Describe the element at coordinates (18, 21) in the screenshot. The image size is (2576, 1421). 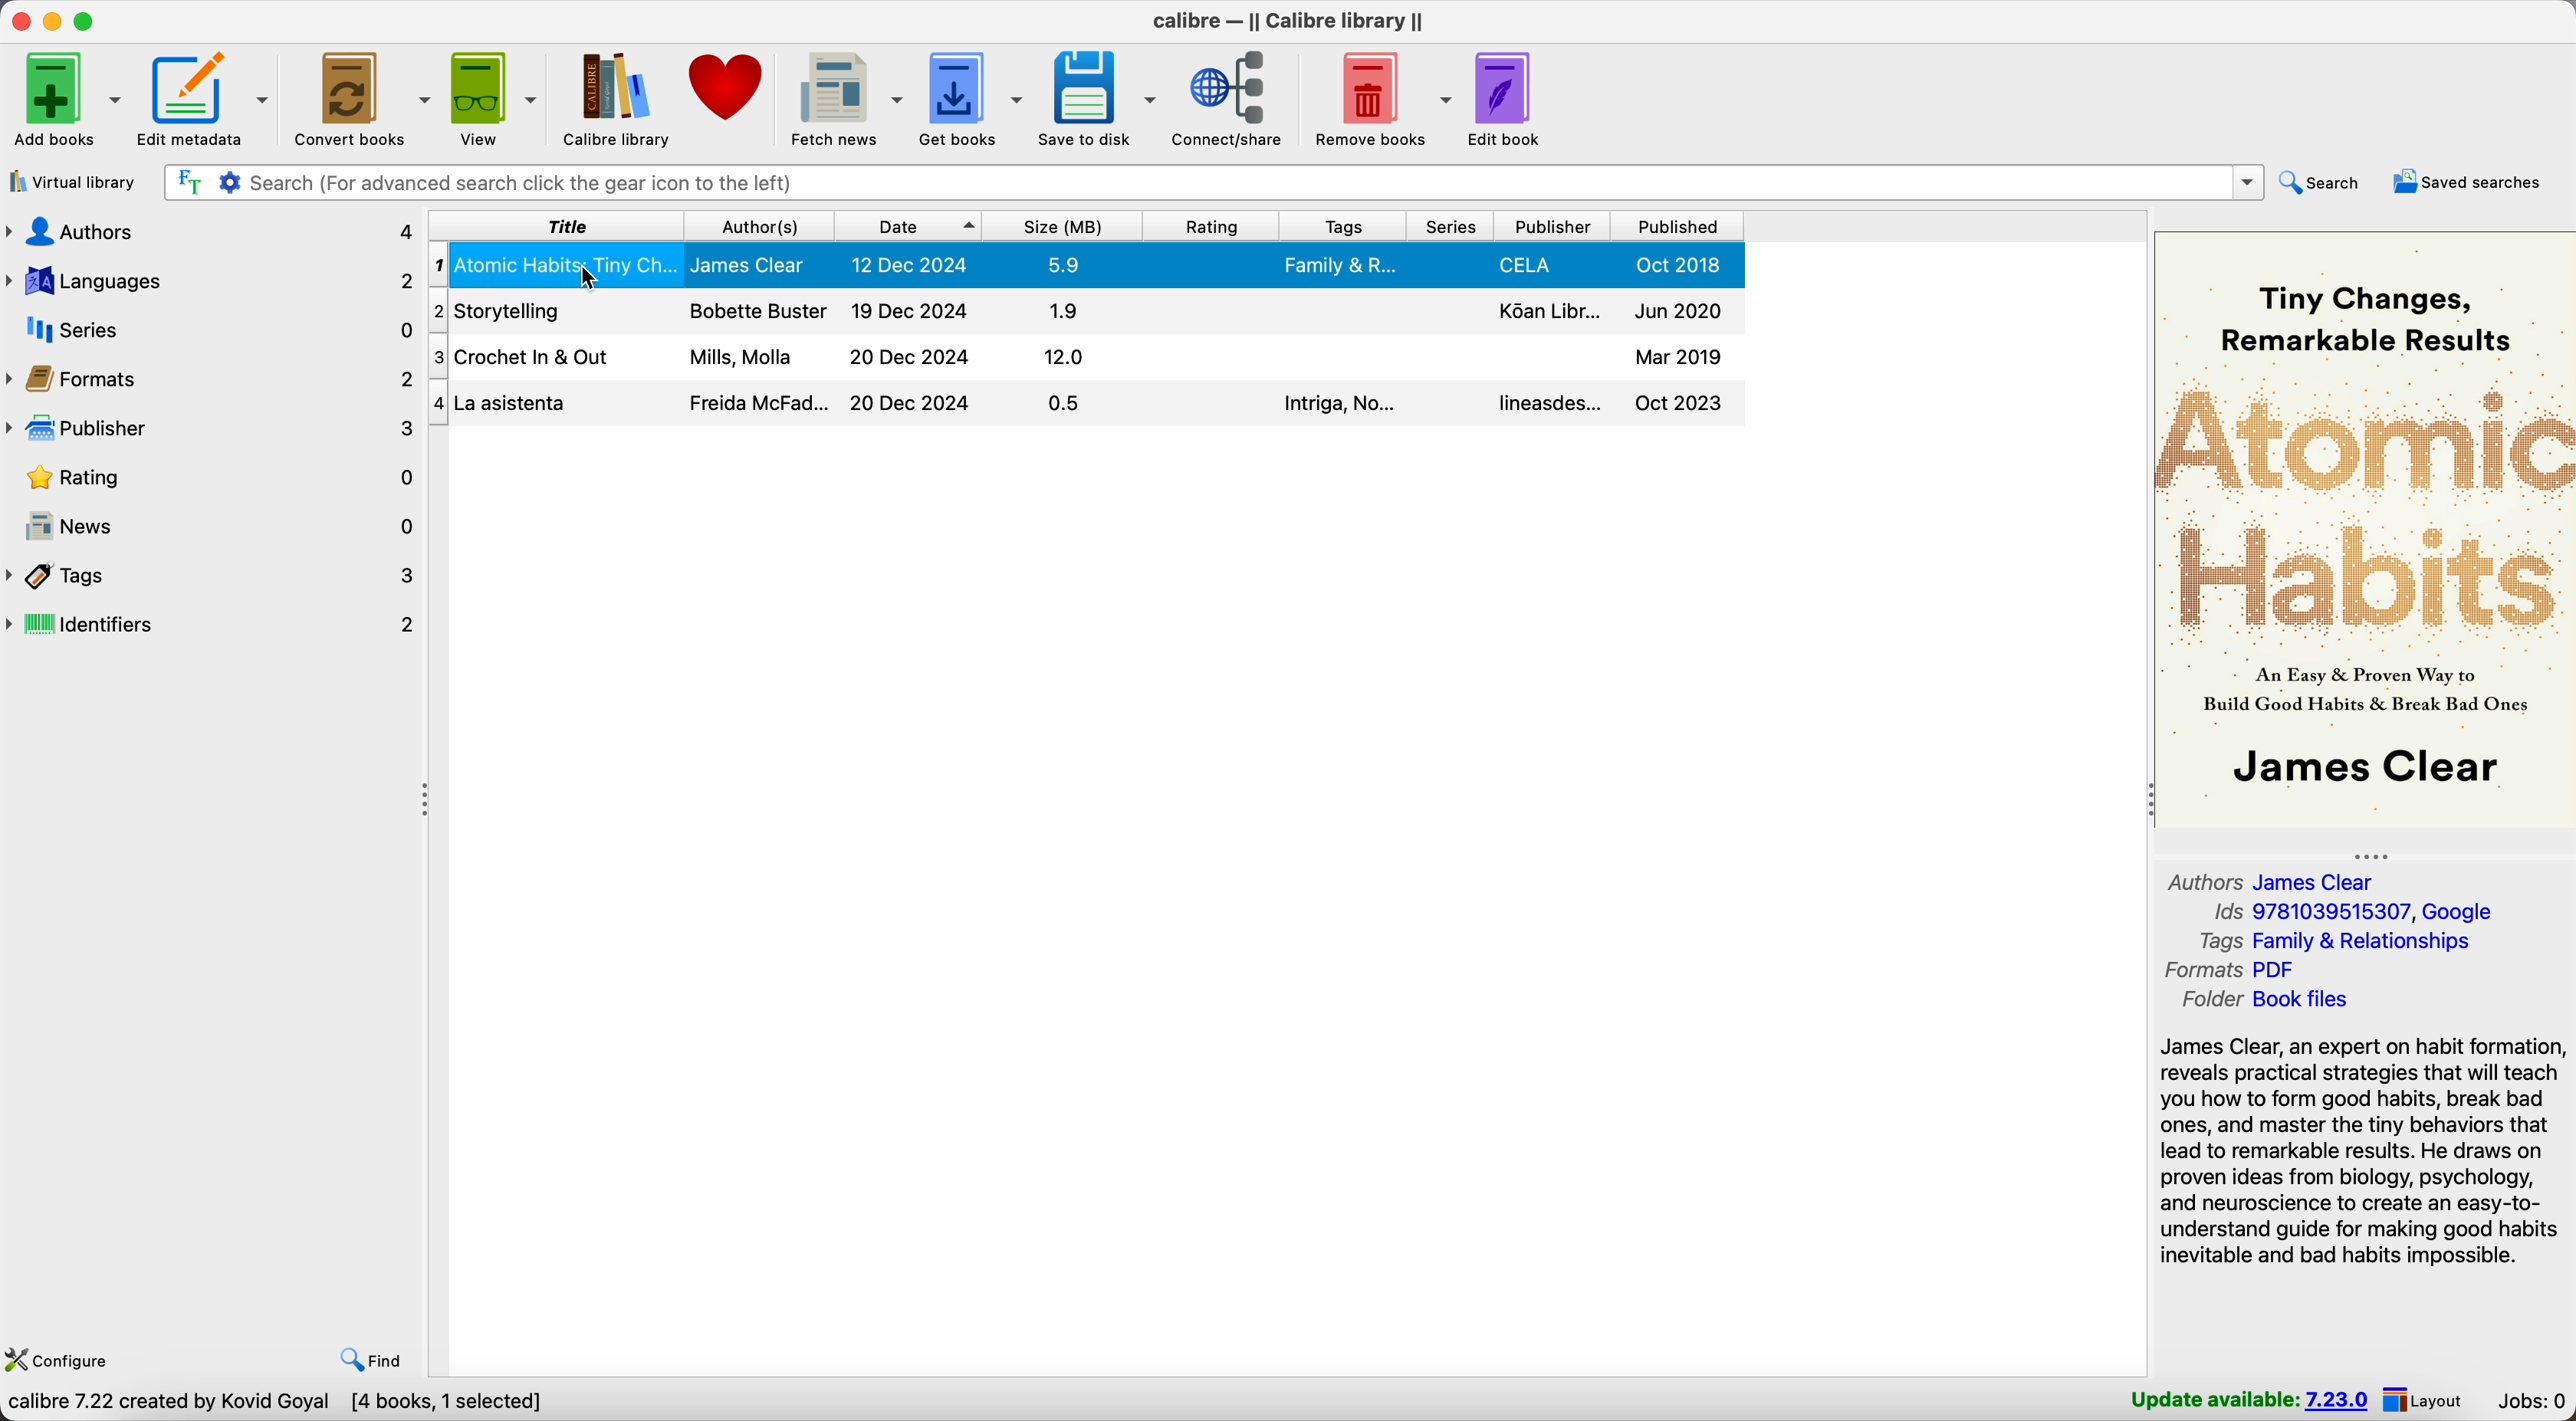
I see `close program` at that location.